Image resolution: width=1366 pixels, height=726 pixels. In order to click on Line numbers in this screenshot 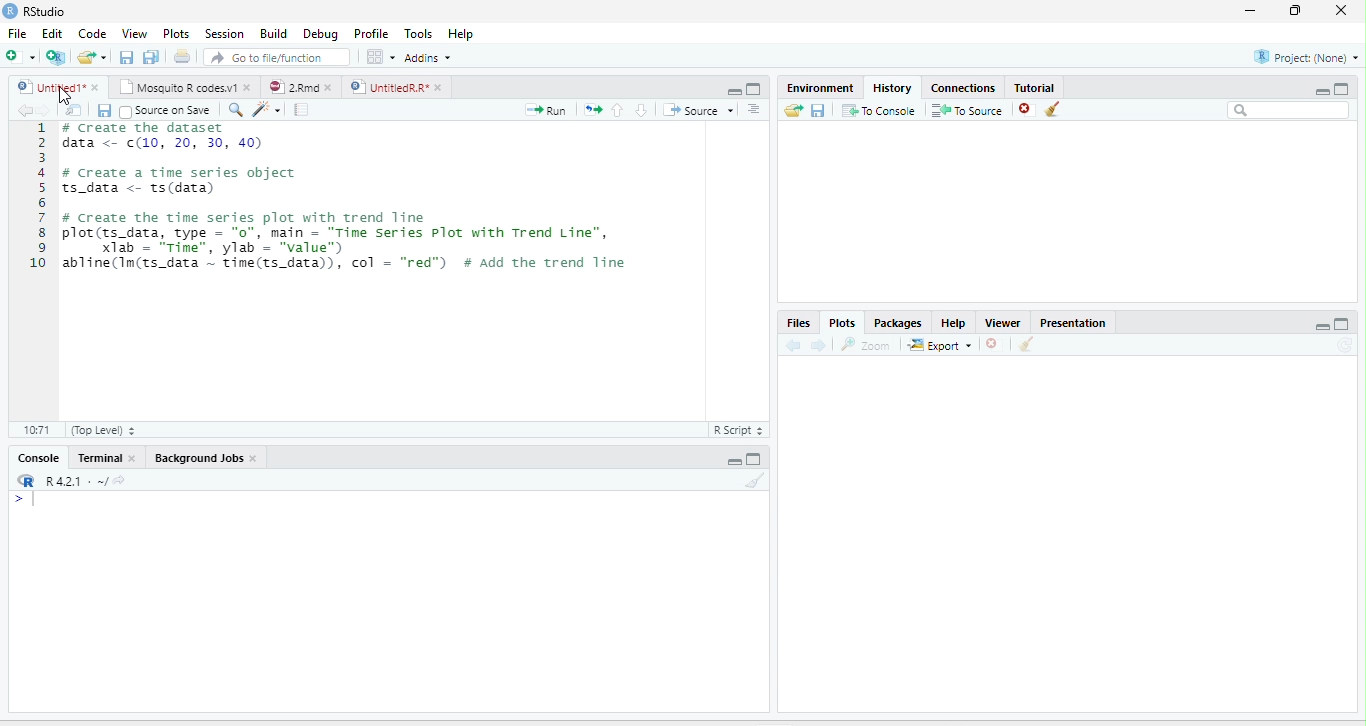, I will do `click(38, 198)`.